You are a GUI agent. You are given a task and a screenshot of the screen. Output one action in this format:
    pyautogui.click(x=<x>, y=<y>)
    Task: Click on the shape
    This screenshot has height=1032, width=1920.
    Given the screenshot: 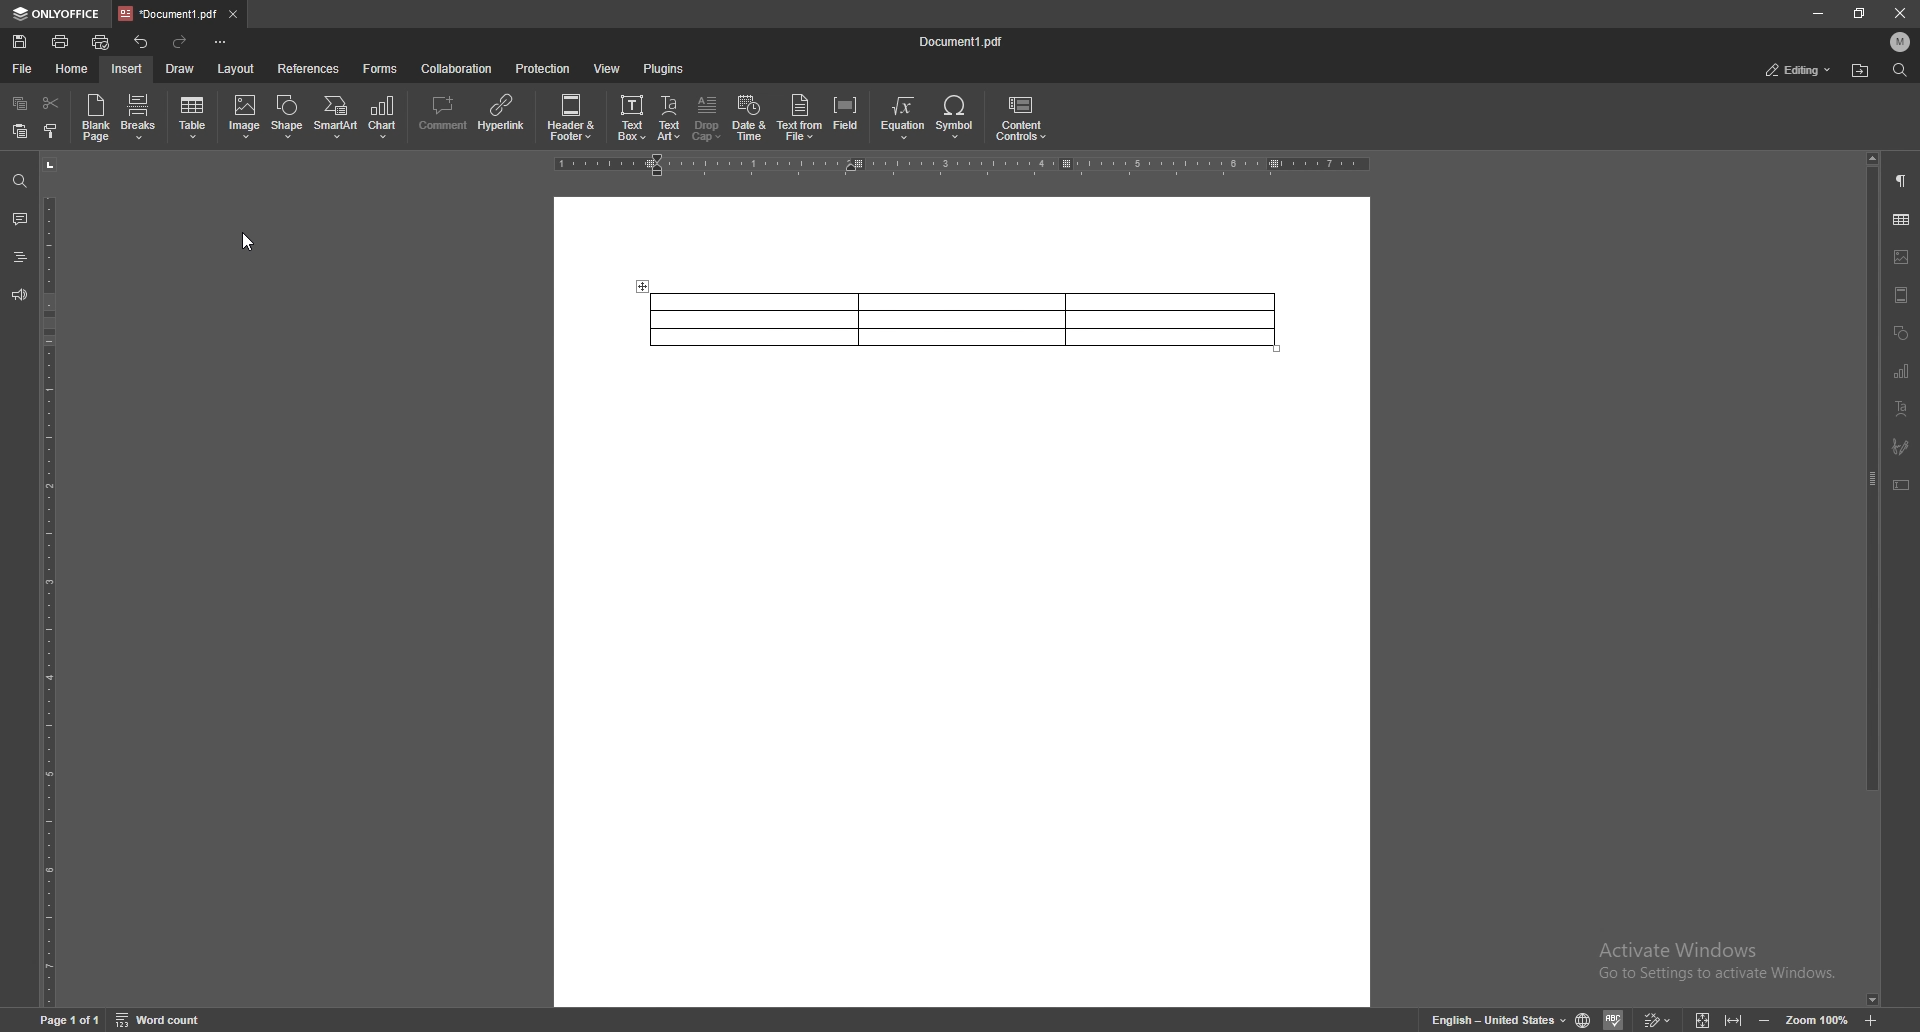 What is the action you would take?
    pyautogui.click(x=290, y=116)
    